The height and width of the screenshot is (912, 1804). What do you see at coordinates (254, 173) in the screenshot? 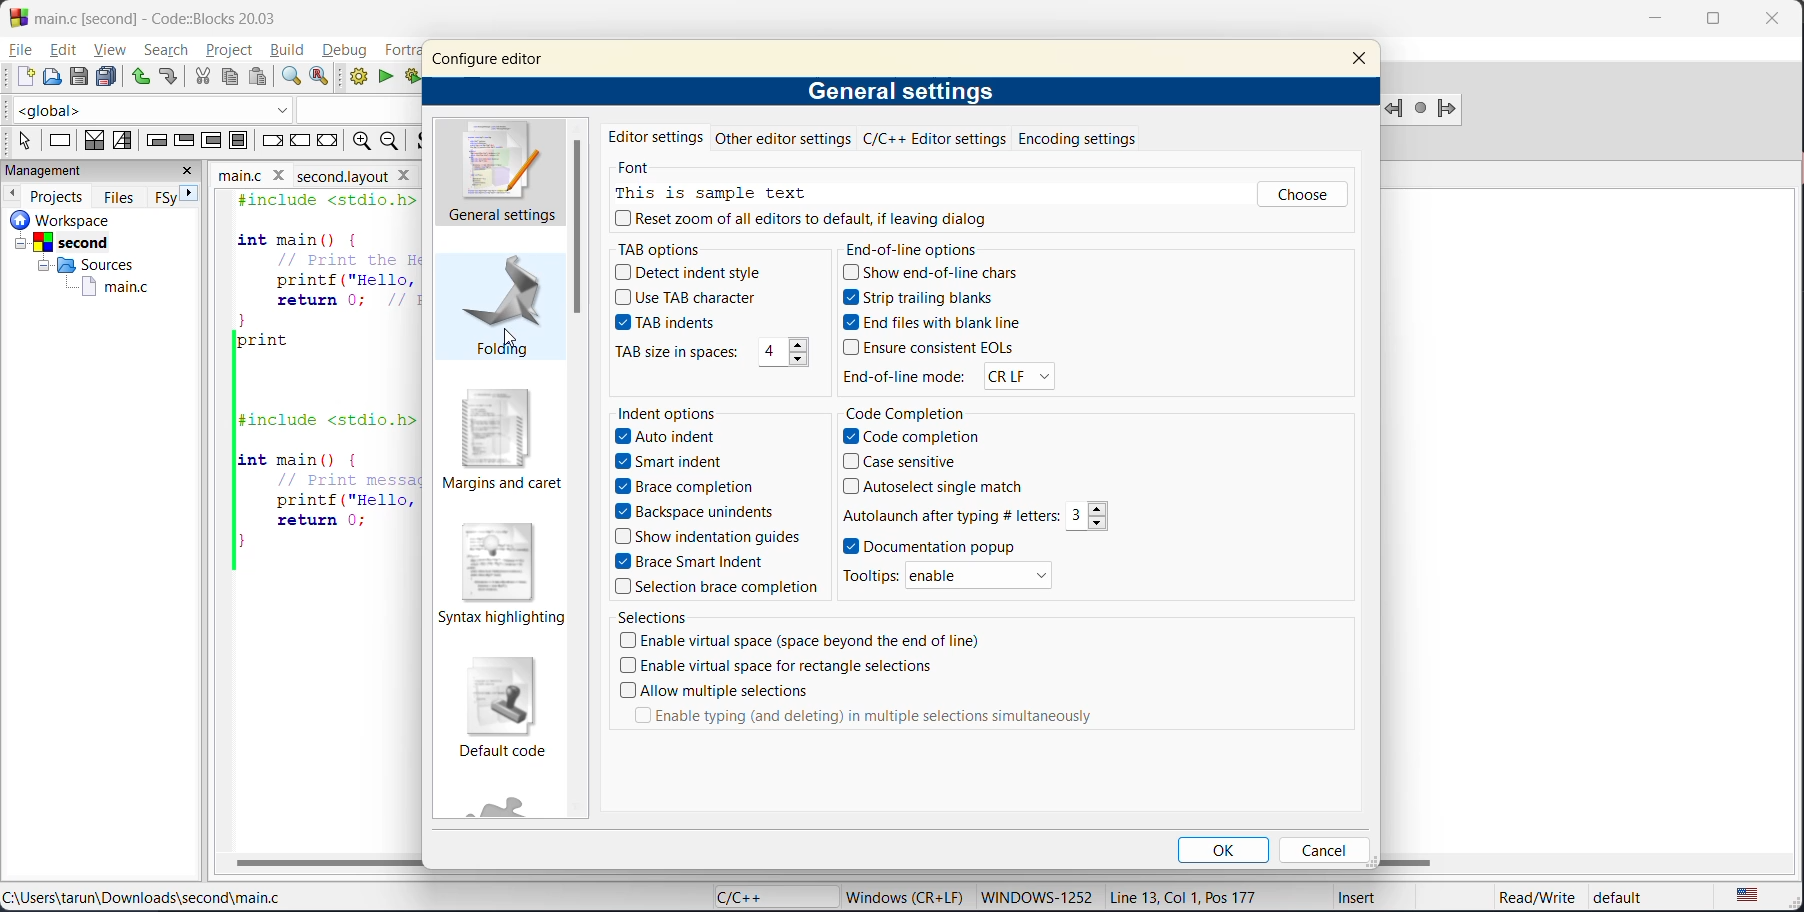
I see `file name` at bounding box center [254, 173].